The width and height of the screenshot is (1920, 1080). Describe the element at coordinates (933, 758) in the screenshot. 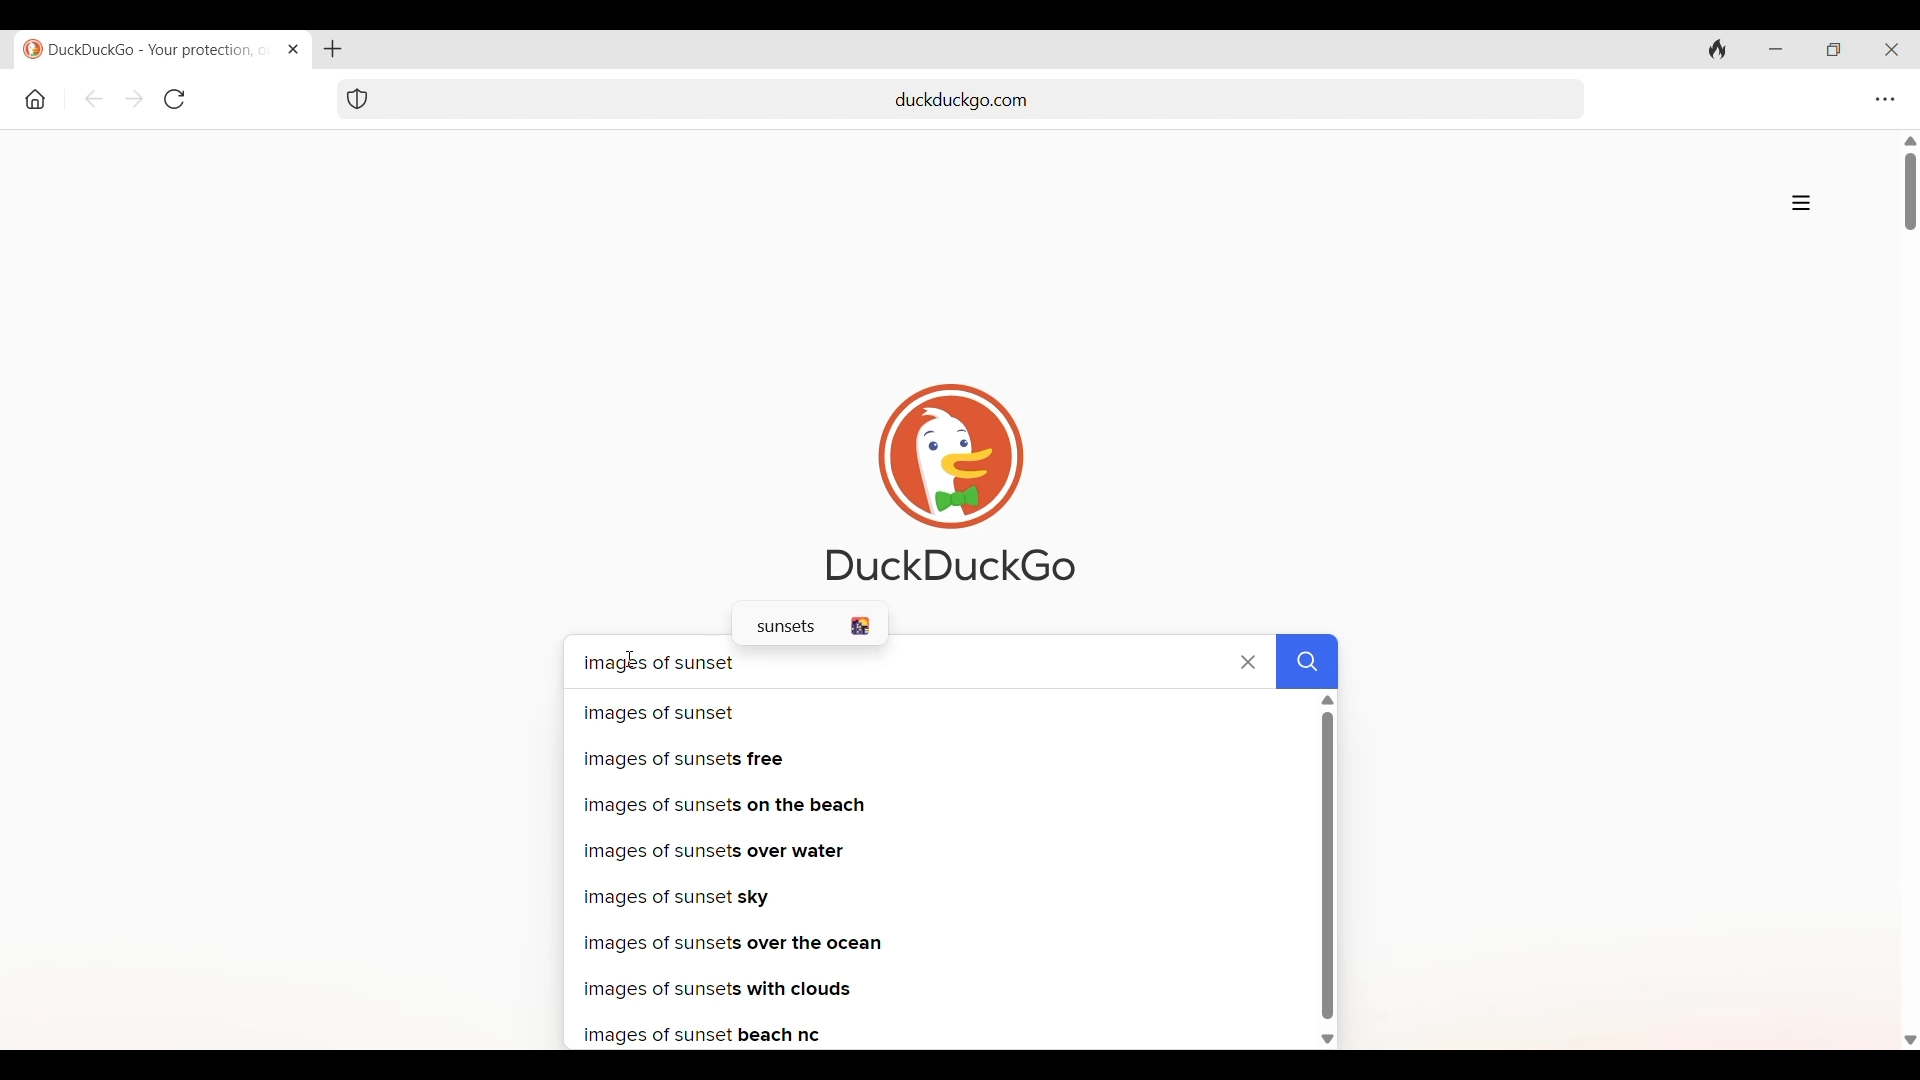

I see `Images of sunsets free ` at that location.